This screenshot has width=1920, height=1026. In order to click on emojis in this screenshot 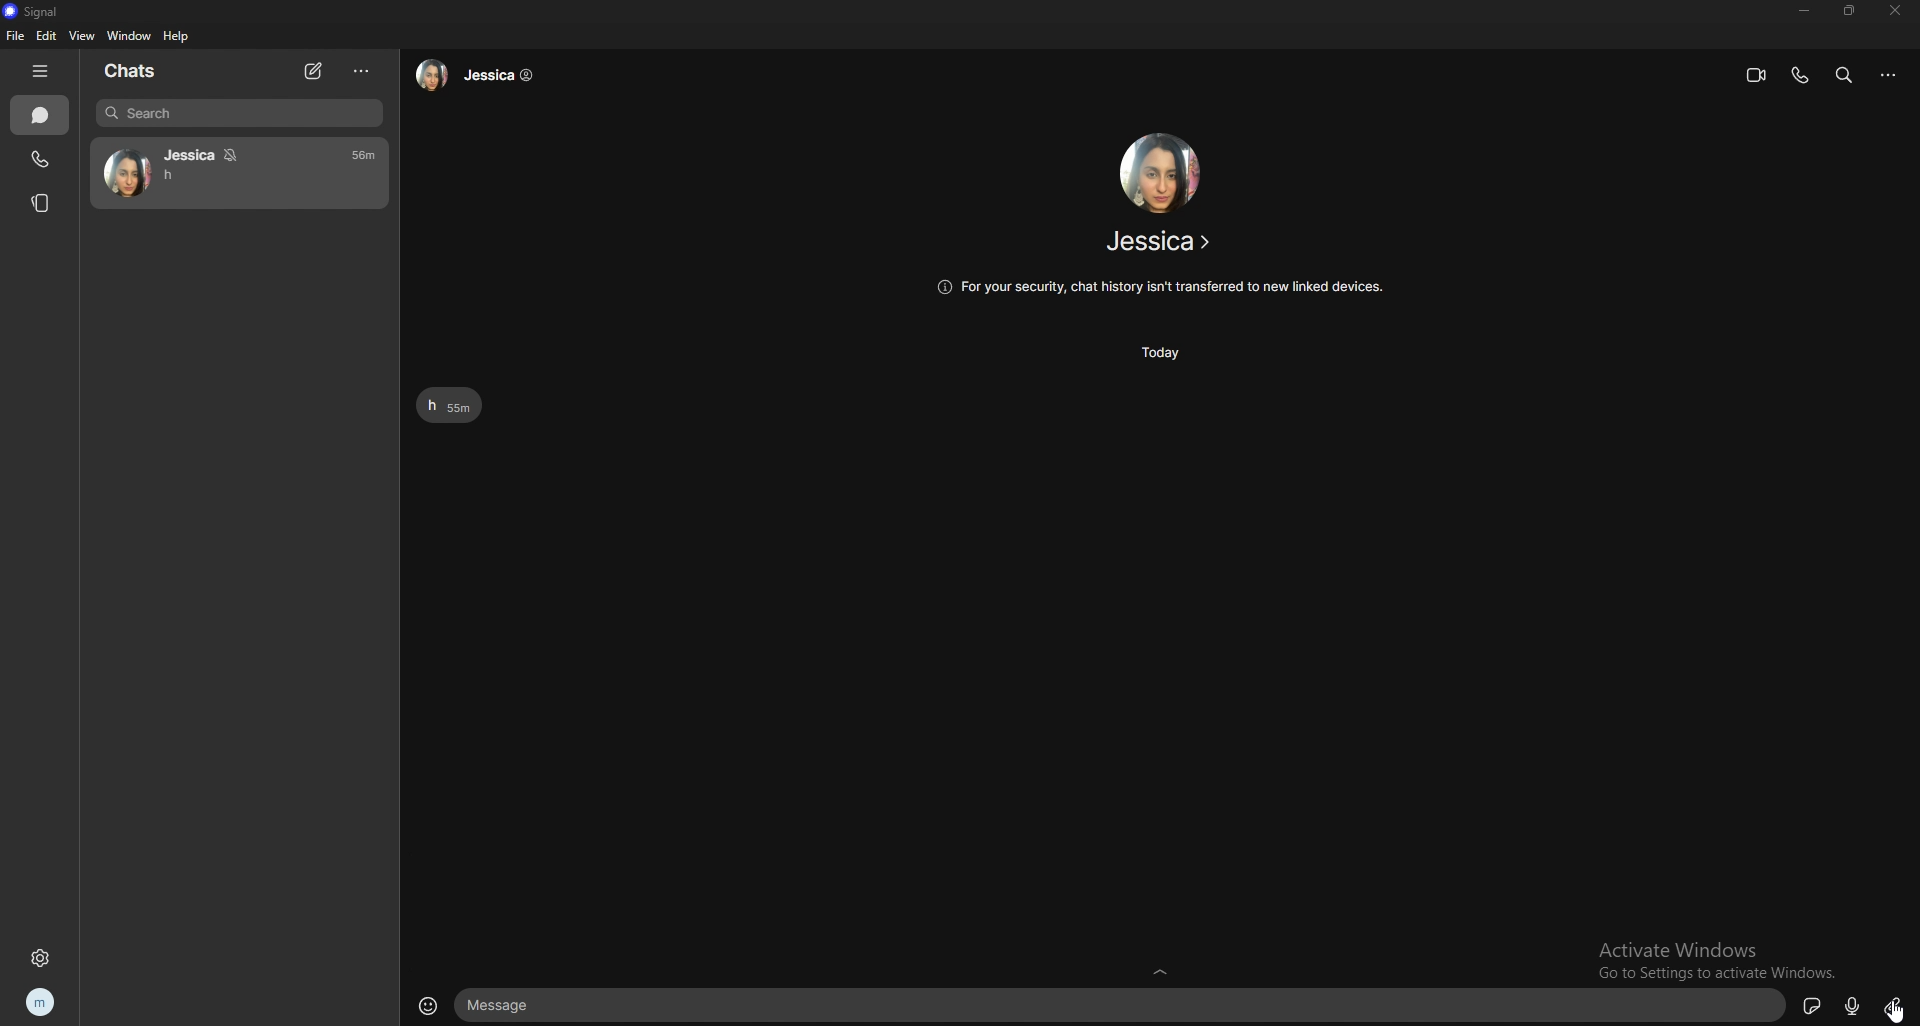, I will do `click(427, 1004)`.